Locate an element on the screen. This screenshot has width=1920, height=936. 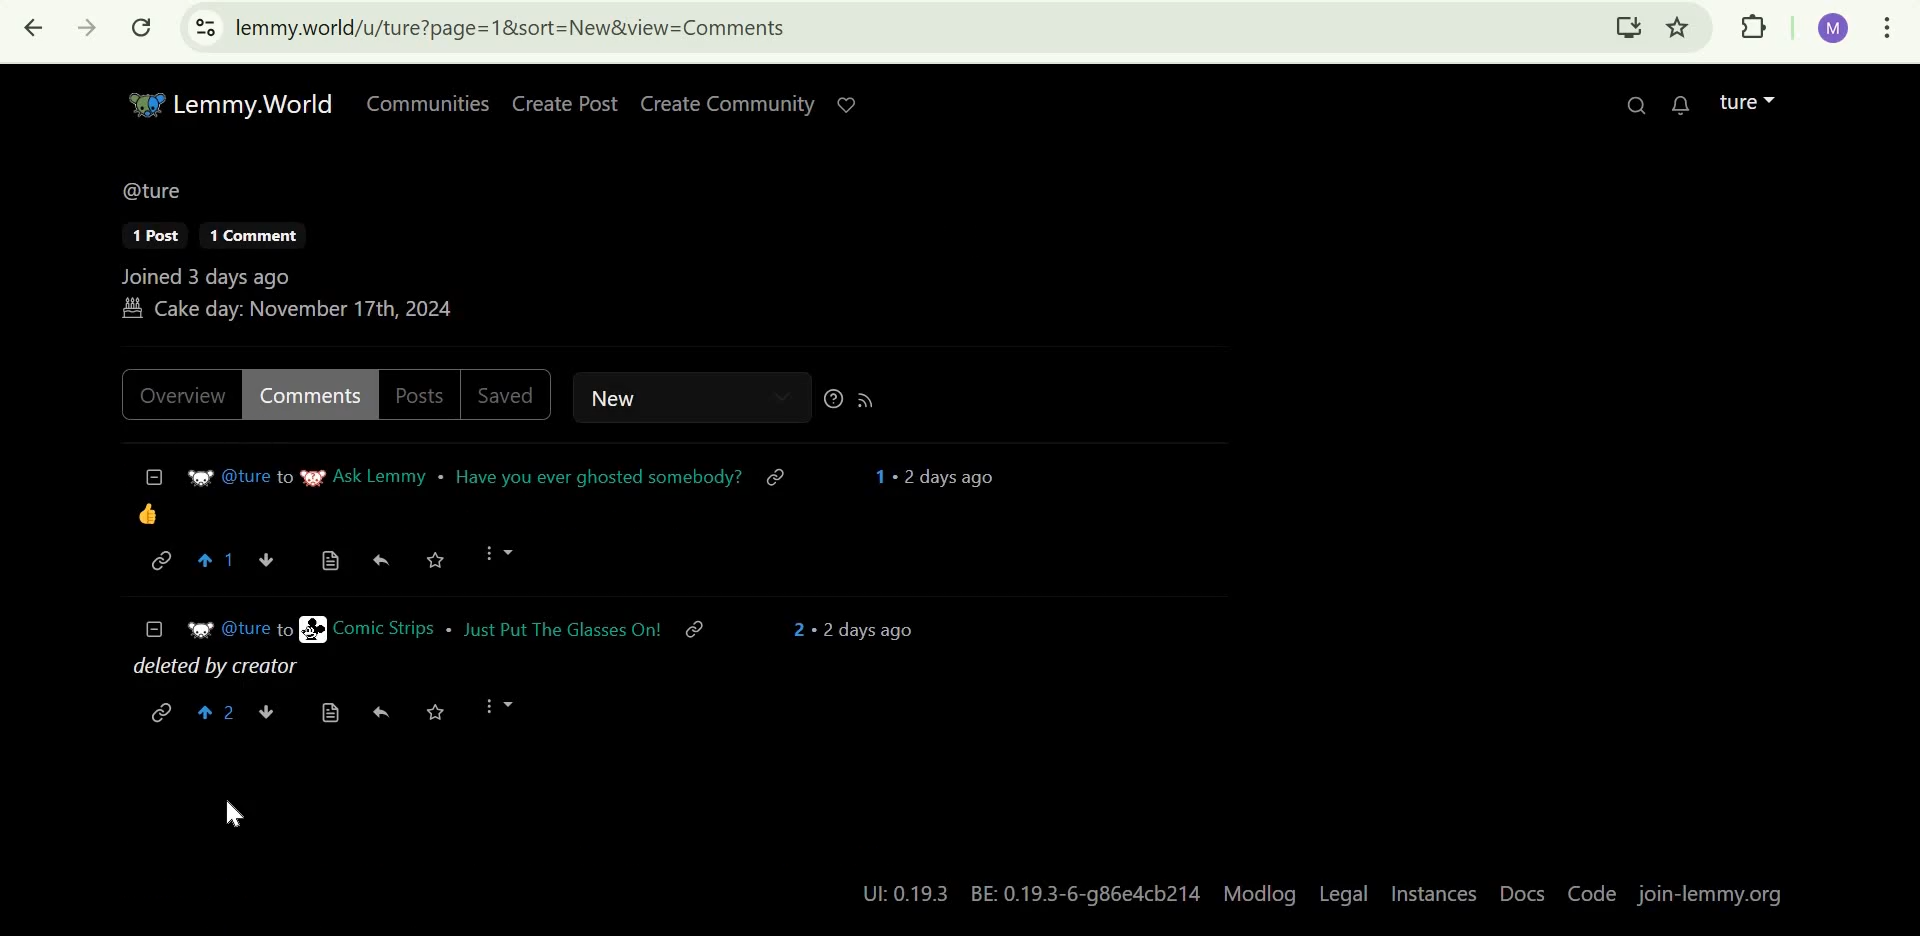
sorting help is located at coordinates (830, 397).